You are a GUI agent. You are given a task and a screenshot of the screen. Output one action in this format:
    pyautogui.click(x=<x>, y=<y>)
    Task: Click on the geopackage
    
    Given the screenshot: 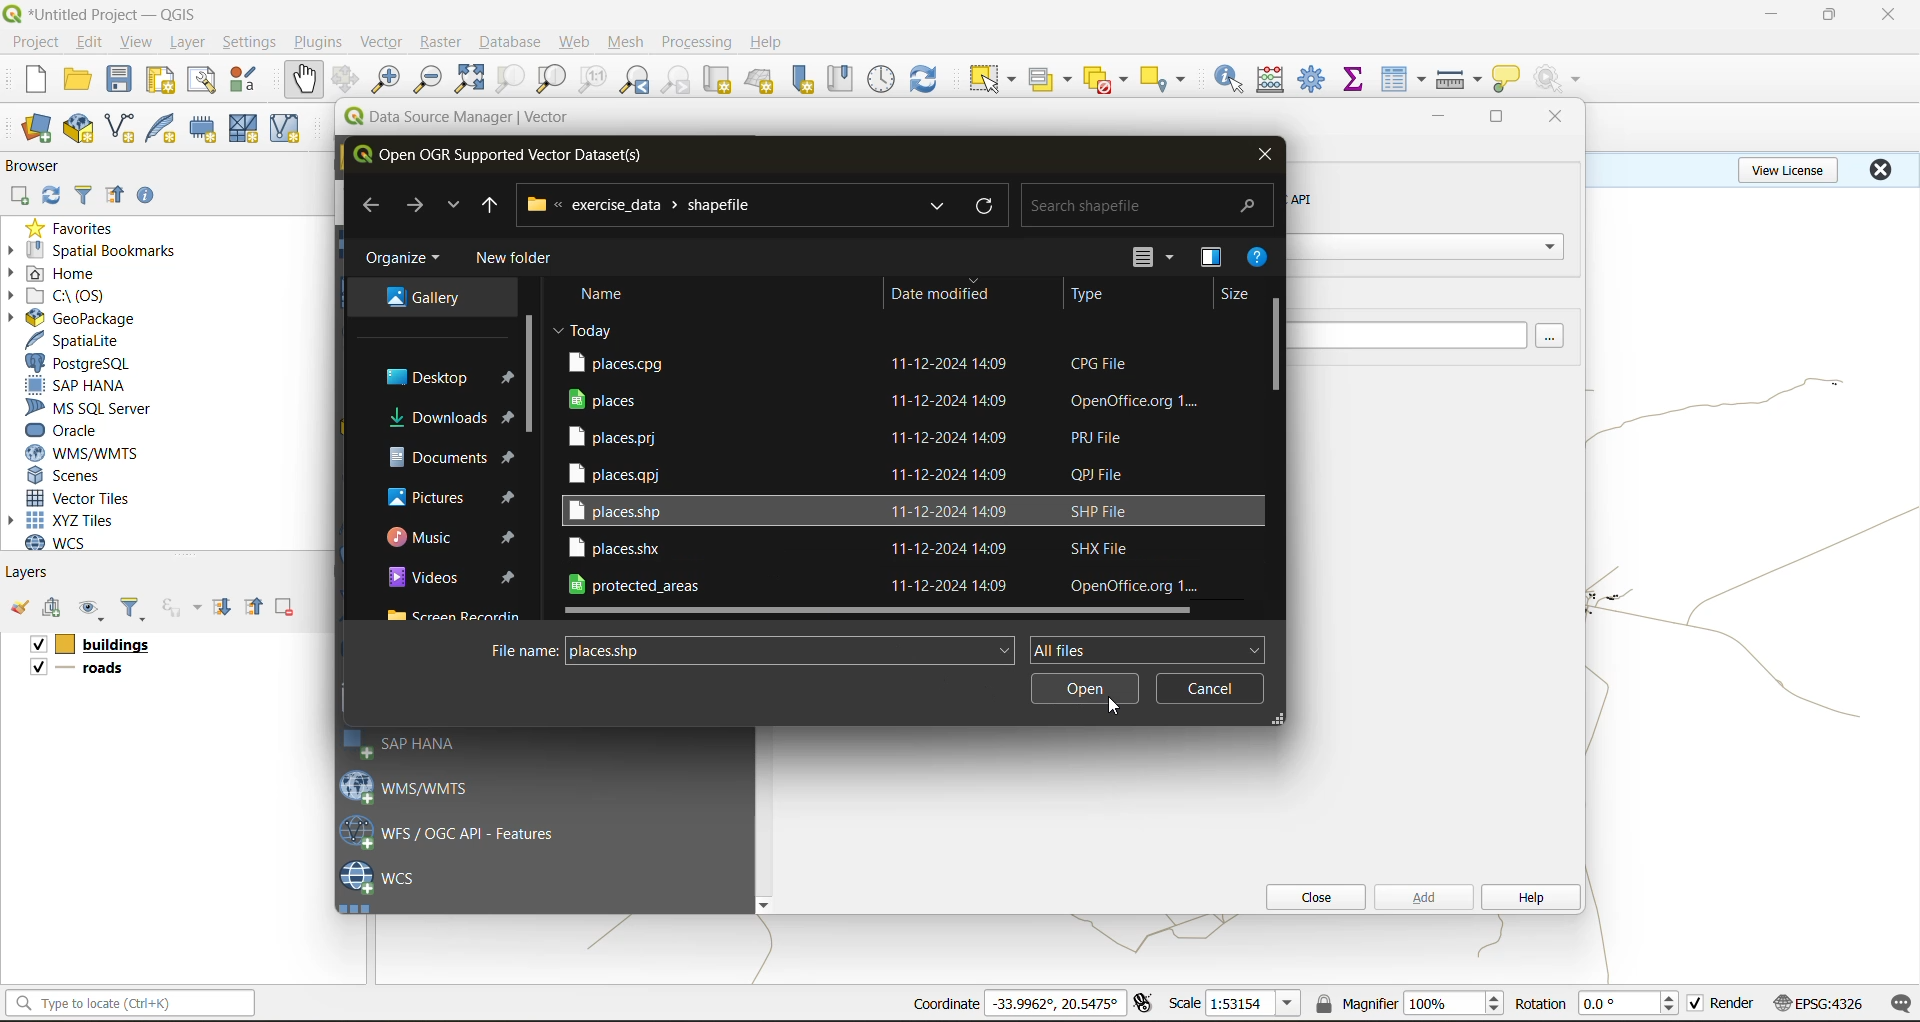 What is the action you would take?
    pyautogui.click(x=72, y=318)
    